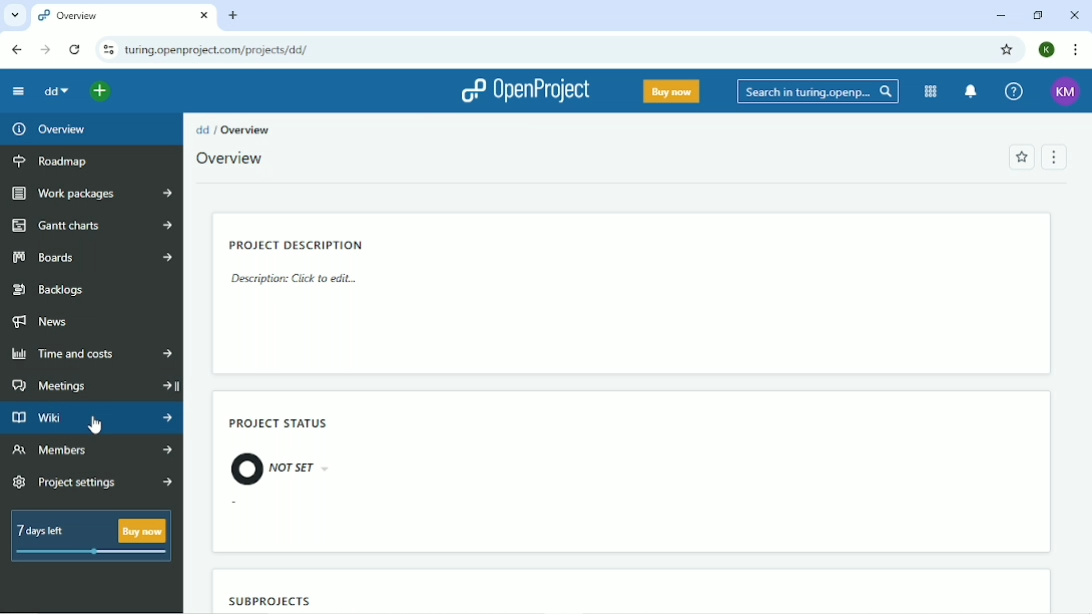 The width and height of the screenshot is (1092, 614). Describe the element at coordinates (673, 92) in the screenshot. I see `Buy now` at that location.